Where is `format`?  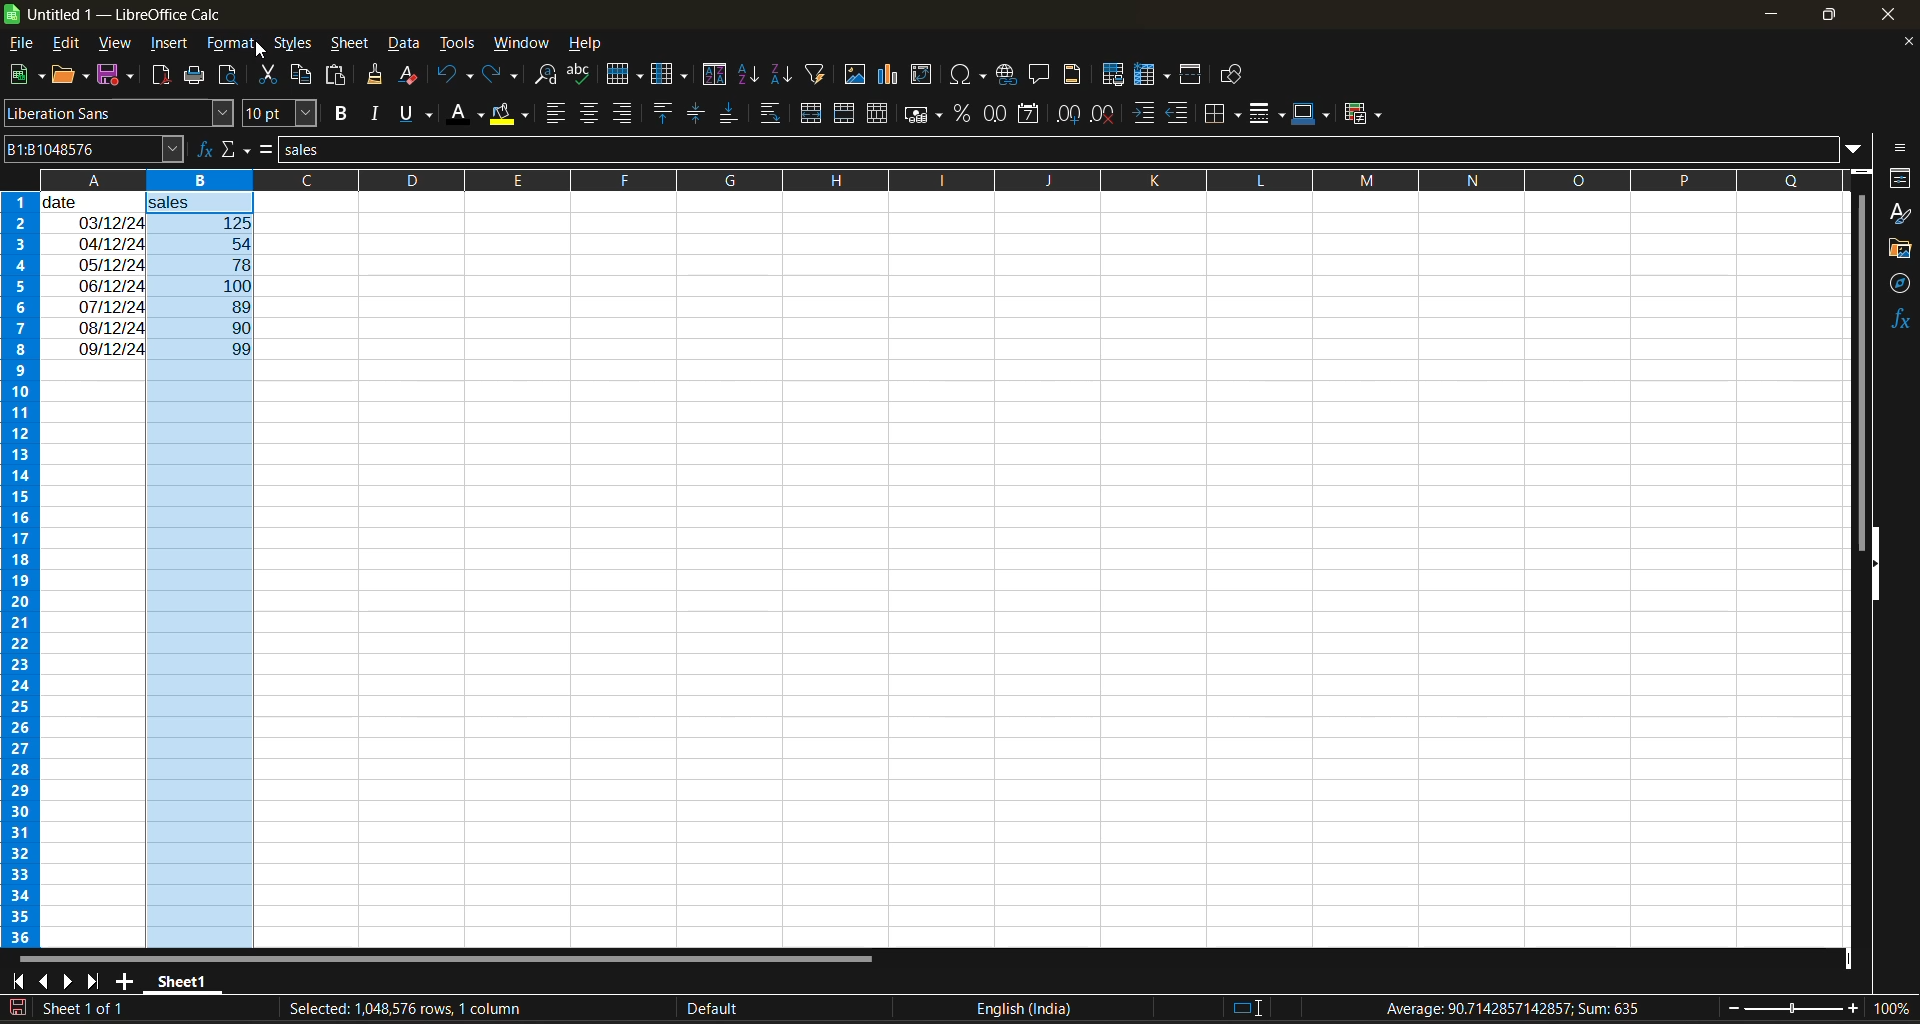
format is located at coordinates (233, 43).